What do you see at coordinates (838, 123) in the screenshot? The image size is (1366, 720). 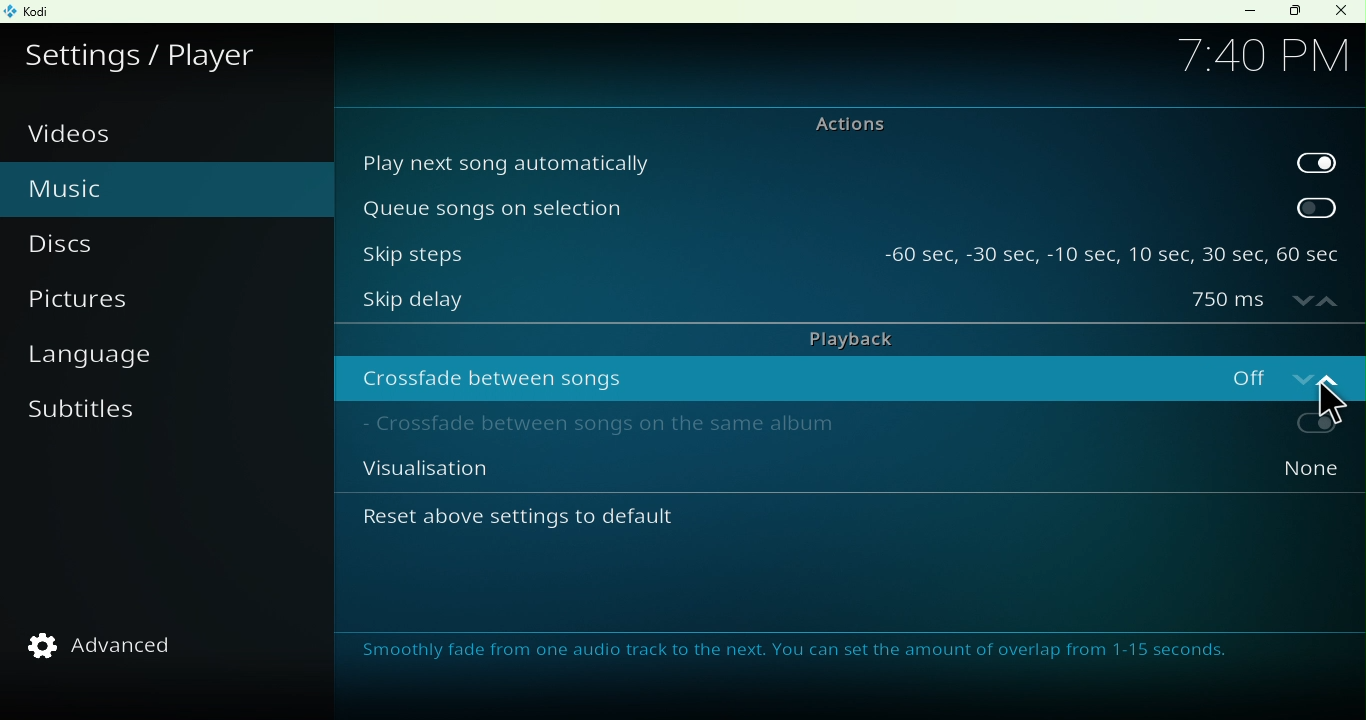 I see `Actions` at bounding box center [838, 123].